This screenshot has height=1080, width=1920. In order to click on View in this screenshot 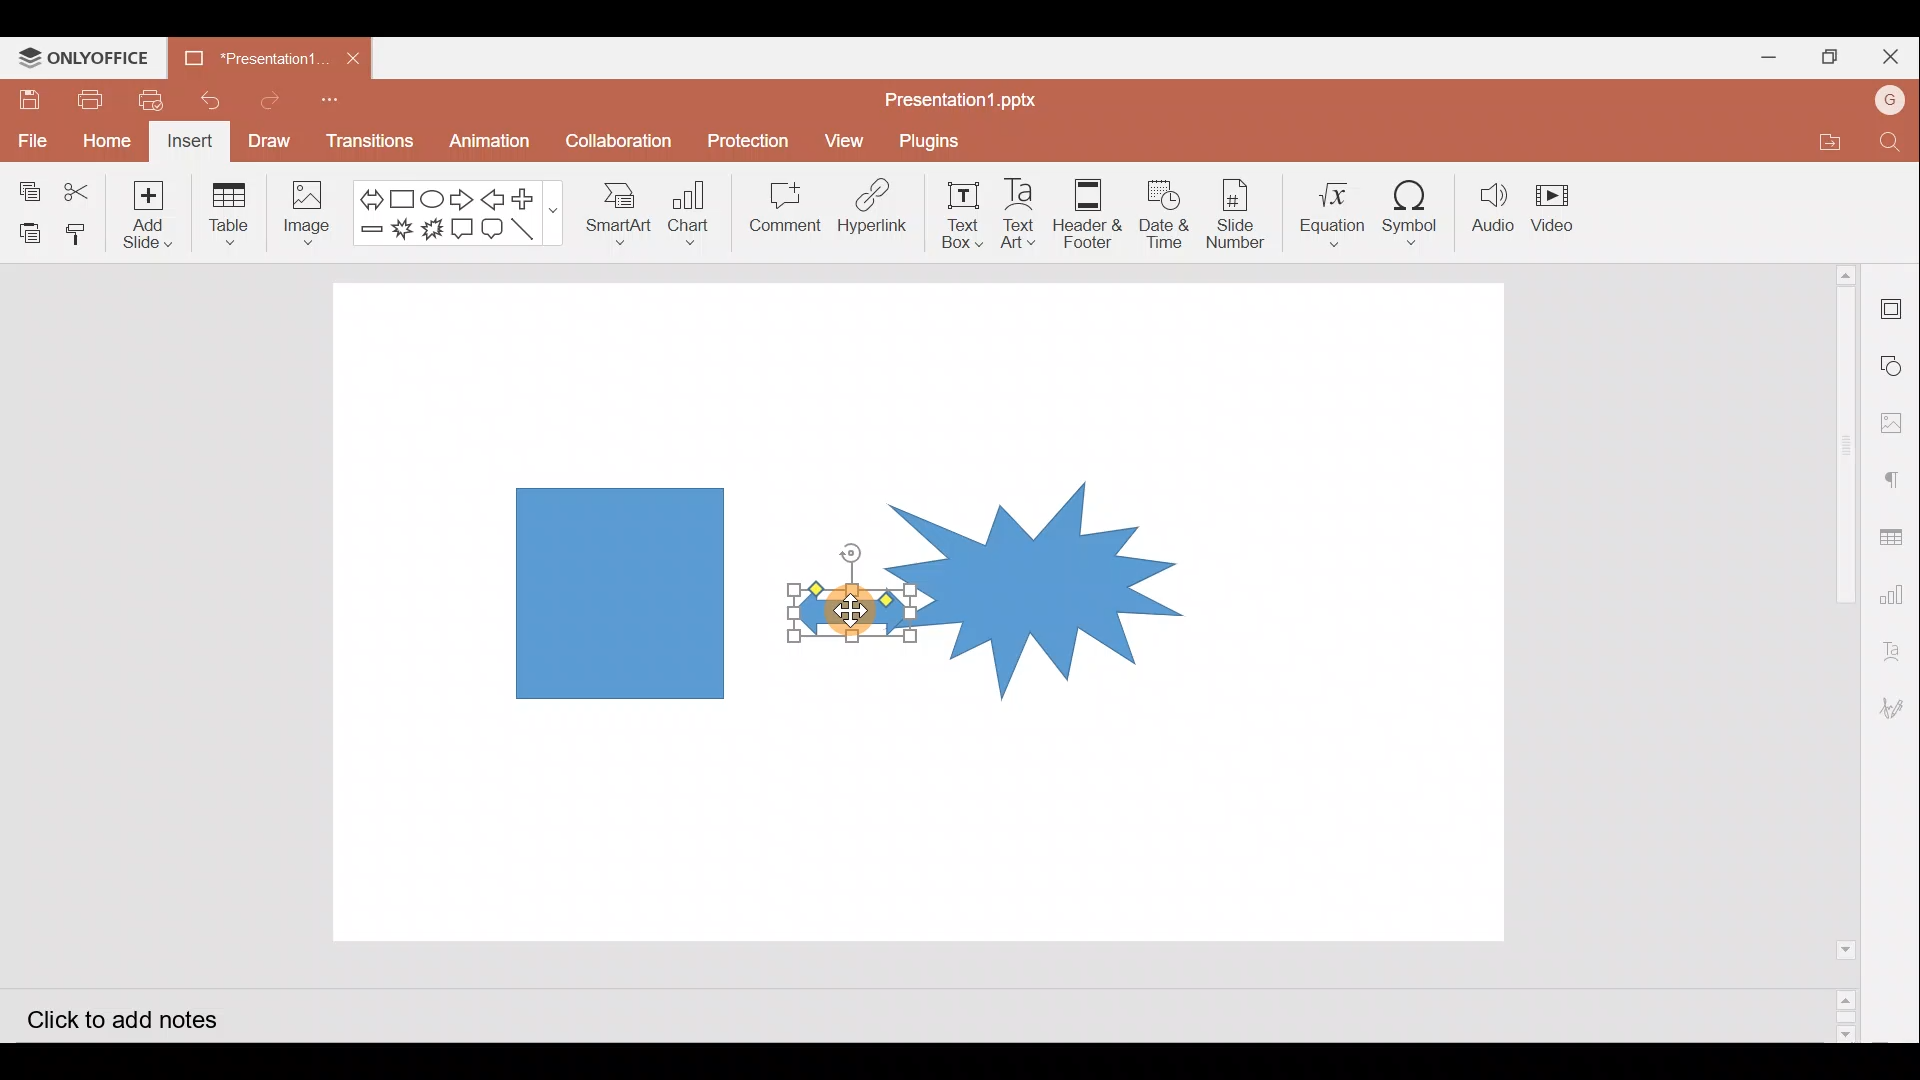, I will do `click(844, 139)`.